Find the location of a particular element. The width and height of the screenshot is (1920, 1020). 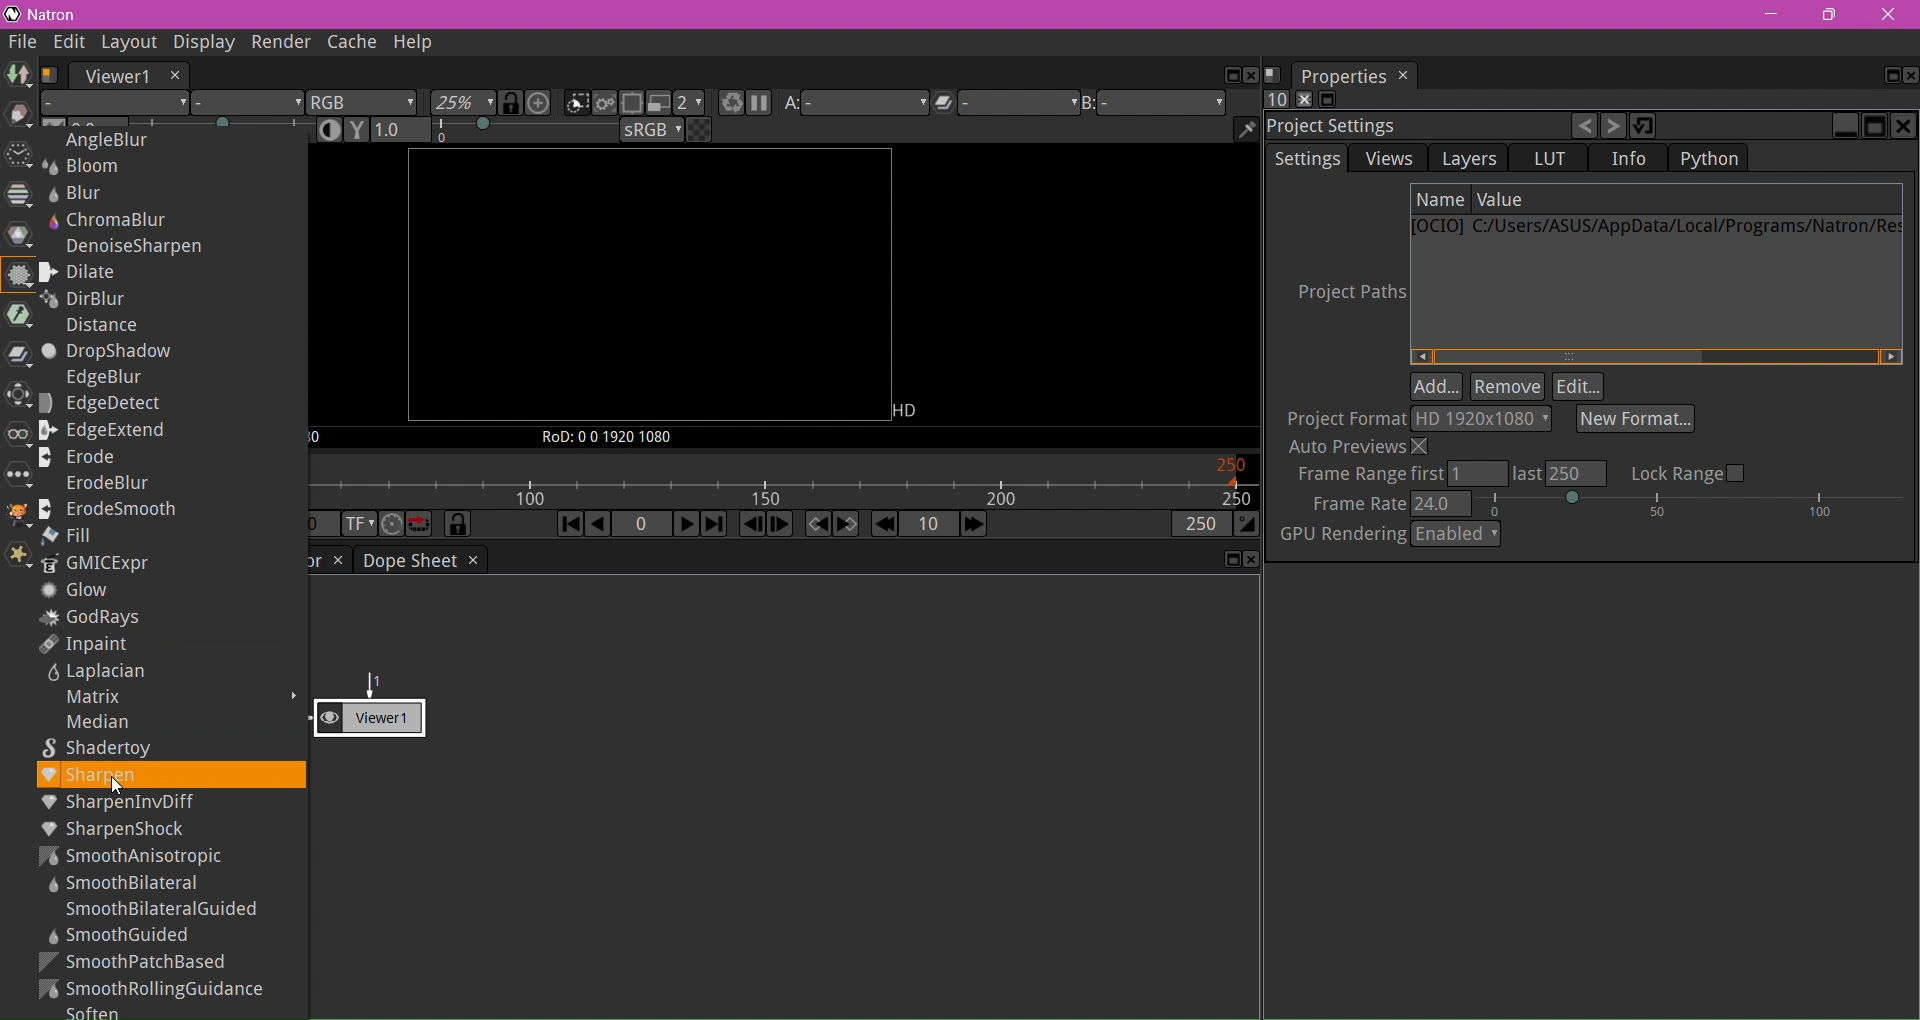

Viewer gamma correction is located at coordinates (357, 130).